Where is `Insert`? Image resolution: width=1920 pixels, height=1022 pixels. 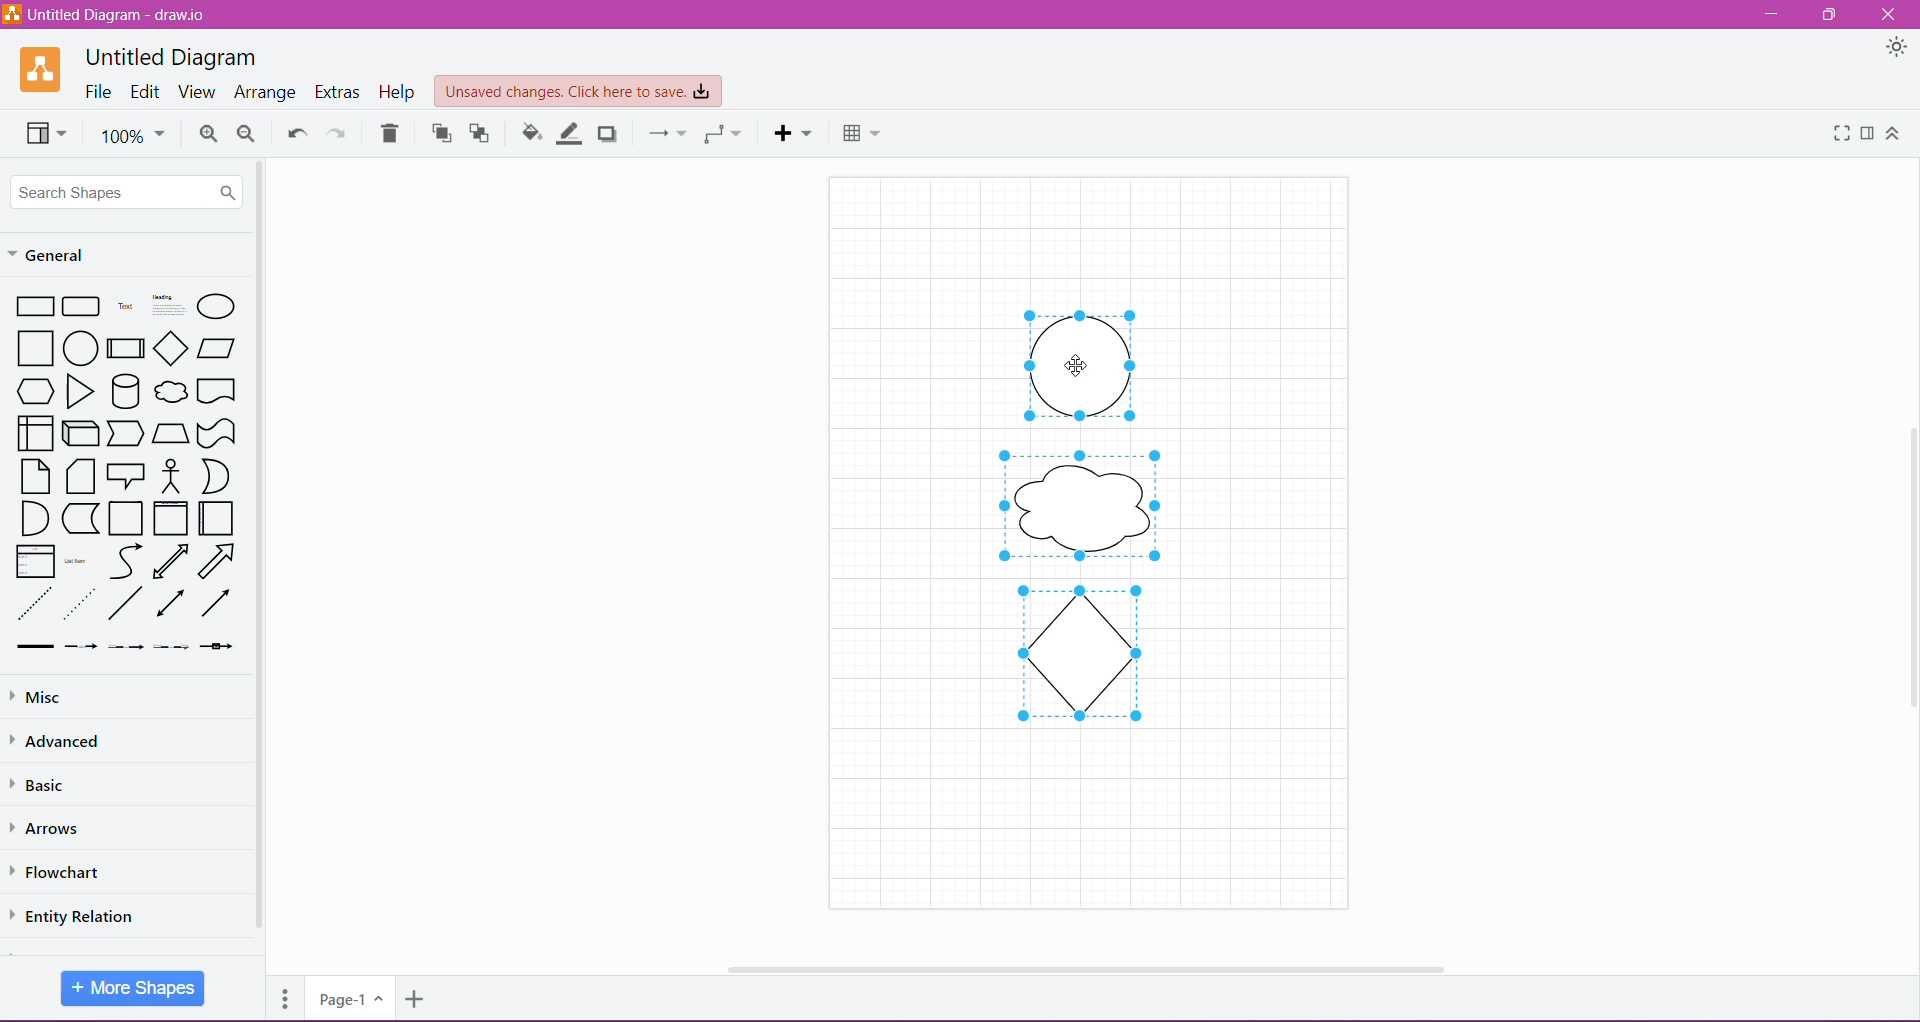 Insert is located at coordinates (793, 133).